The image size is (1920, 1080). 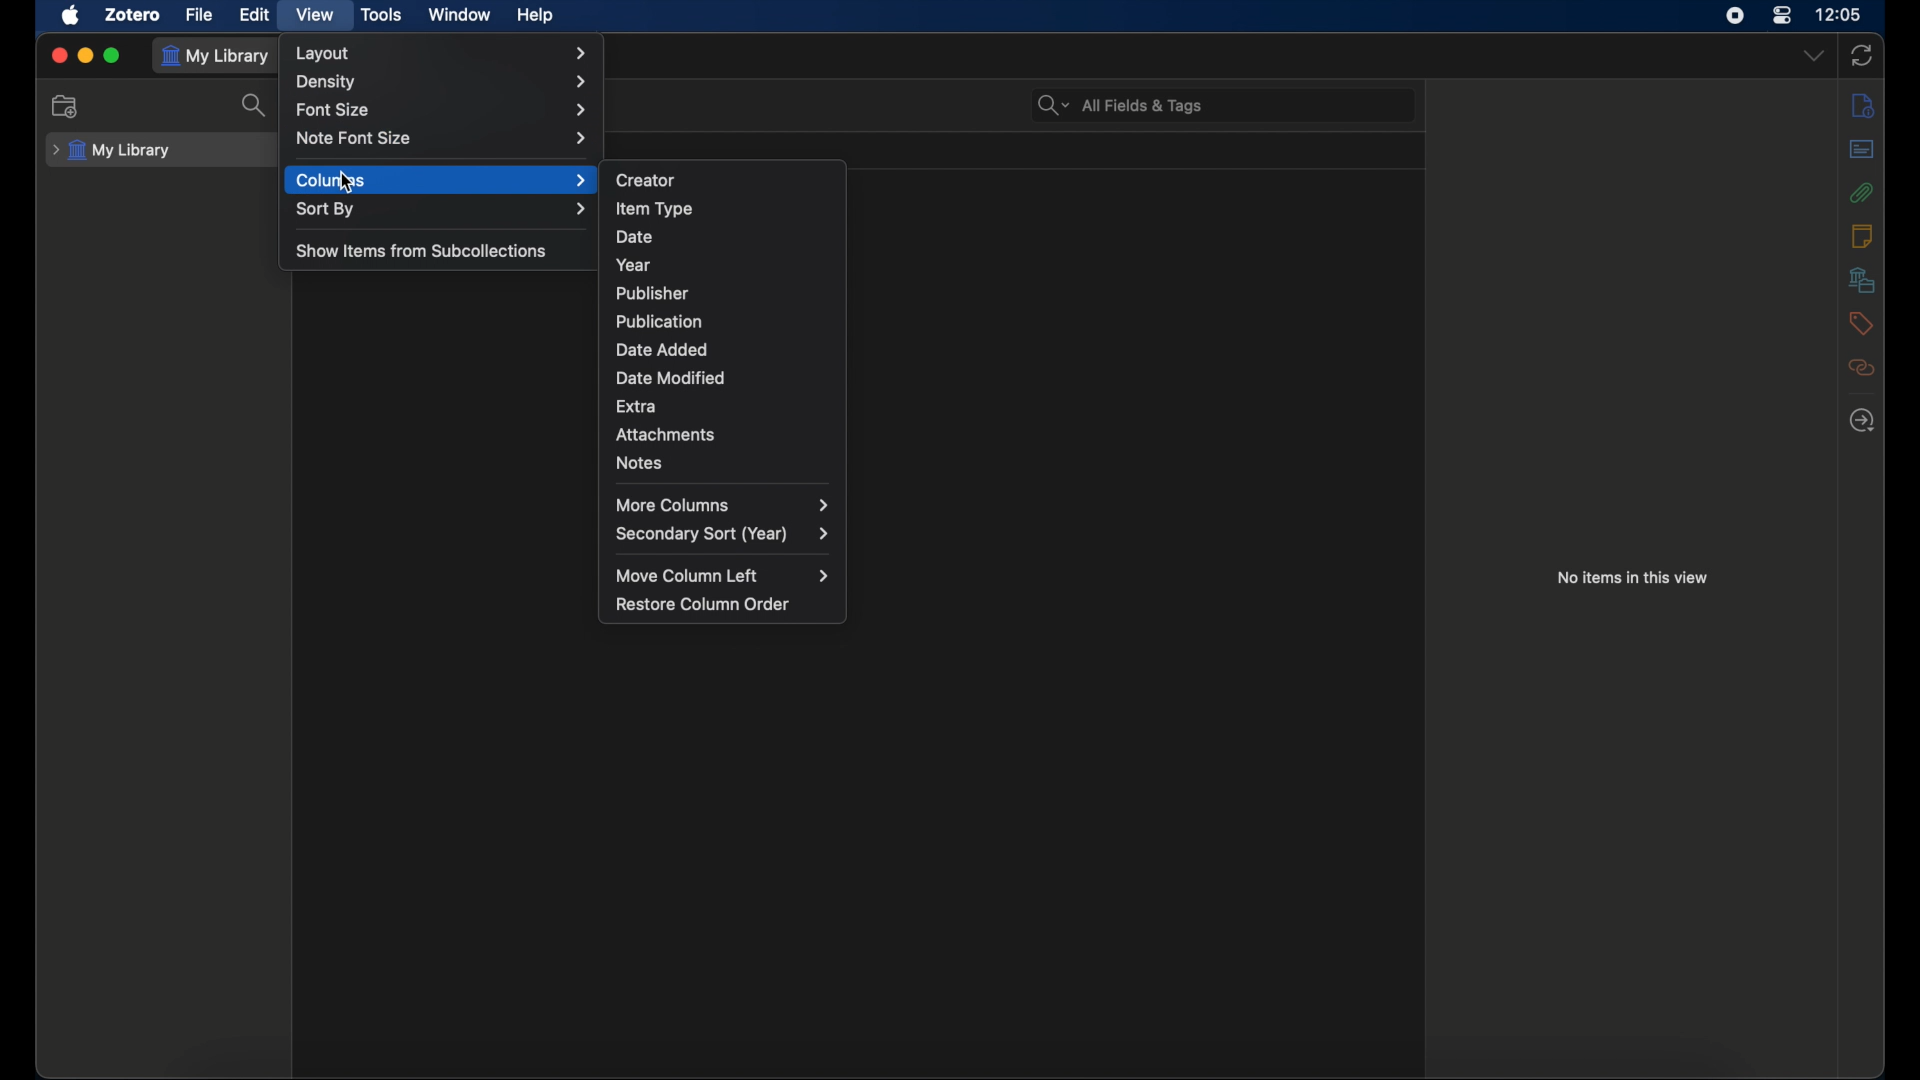 I want to click on show items from subcollections, so click(x=424, y=250).